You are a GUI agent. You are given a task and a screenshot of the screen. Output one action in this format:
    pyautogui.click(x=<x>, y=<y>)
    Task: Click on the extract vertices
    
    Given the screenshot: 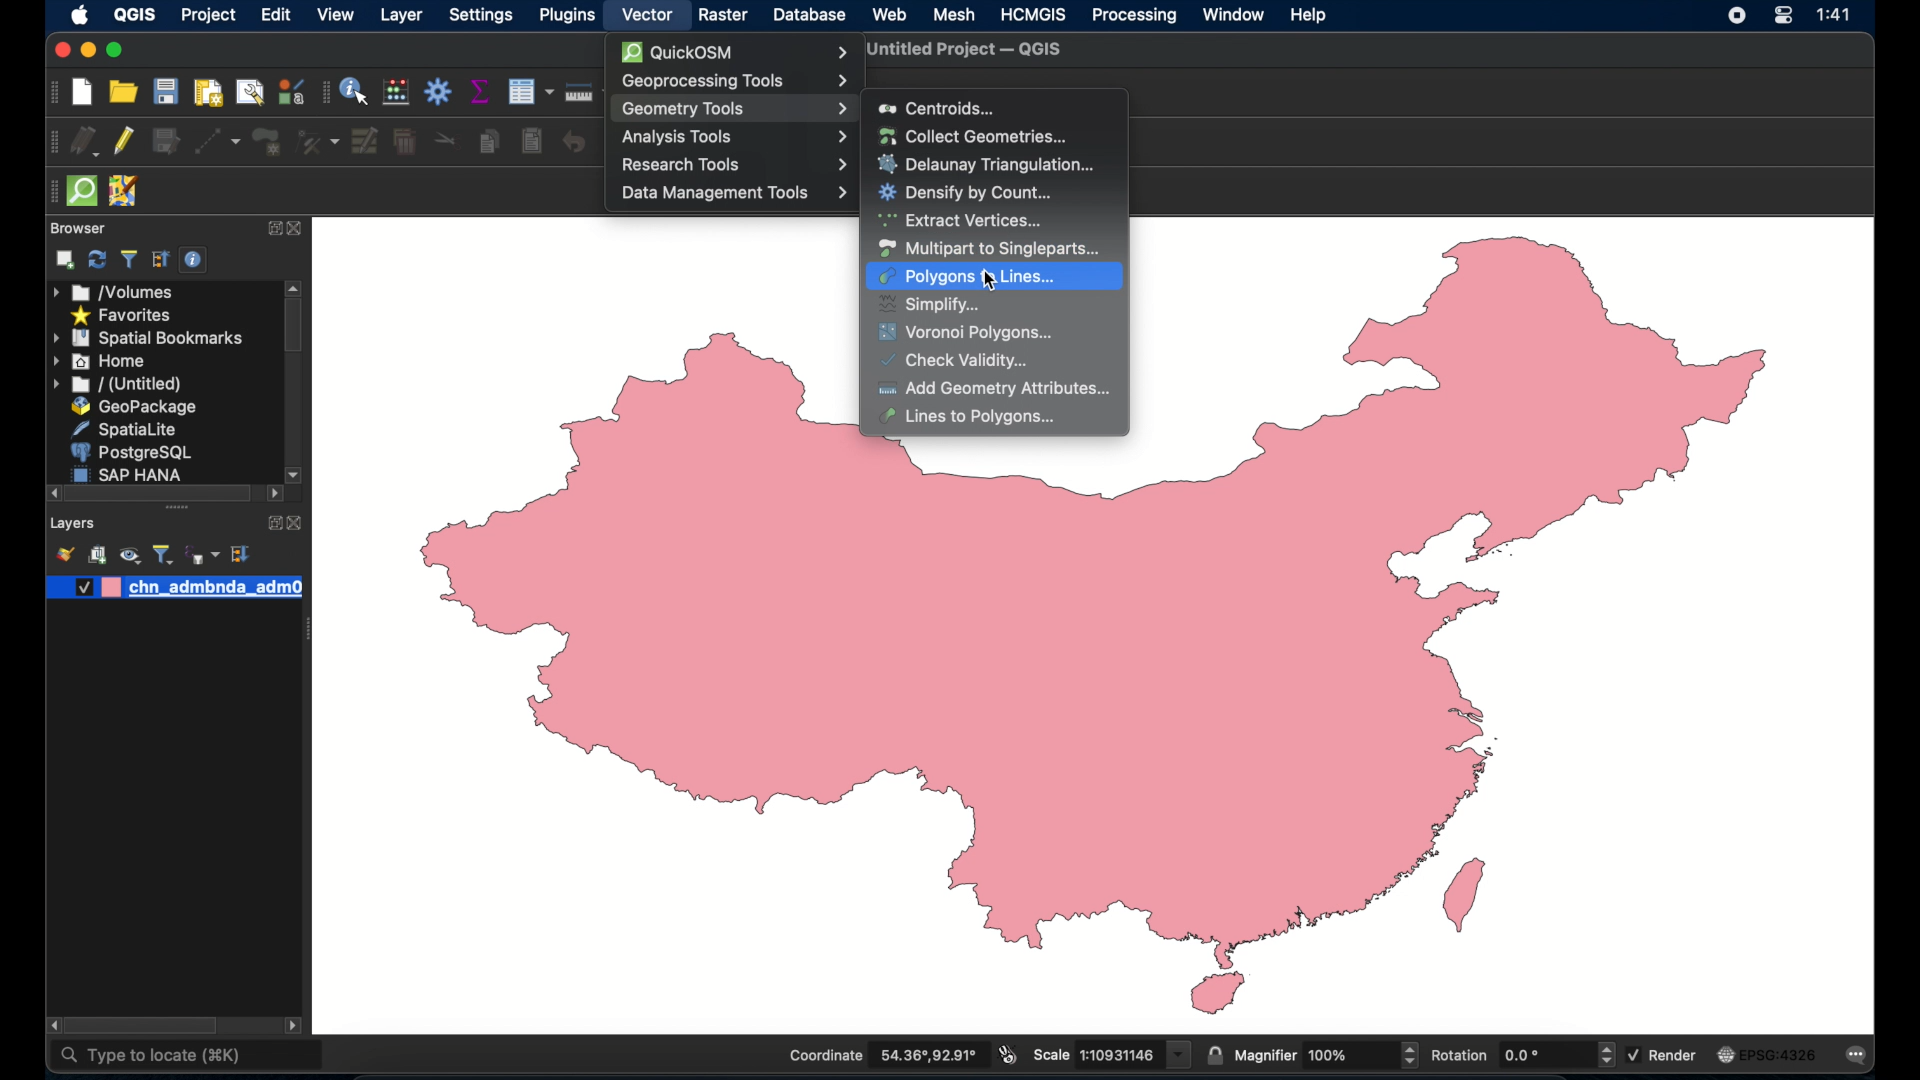 What is the action you would take?
    pyautogui.click(x=962, y=221)
    